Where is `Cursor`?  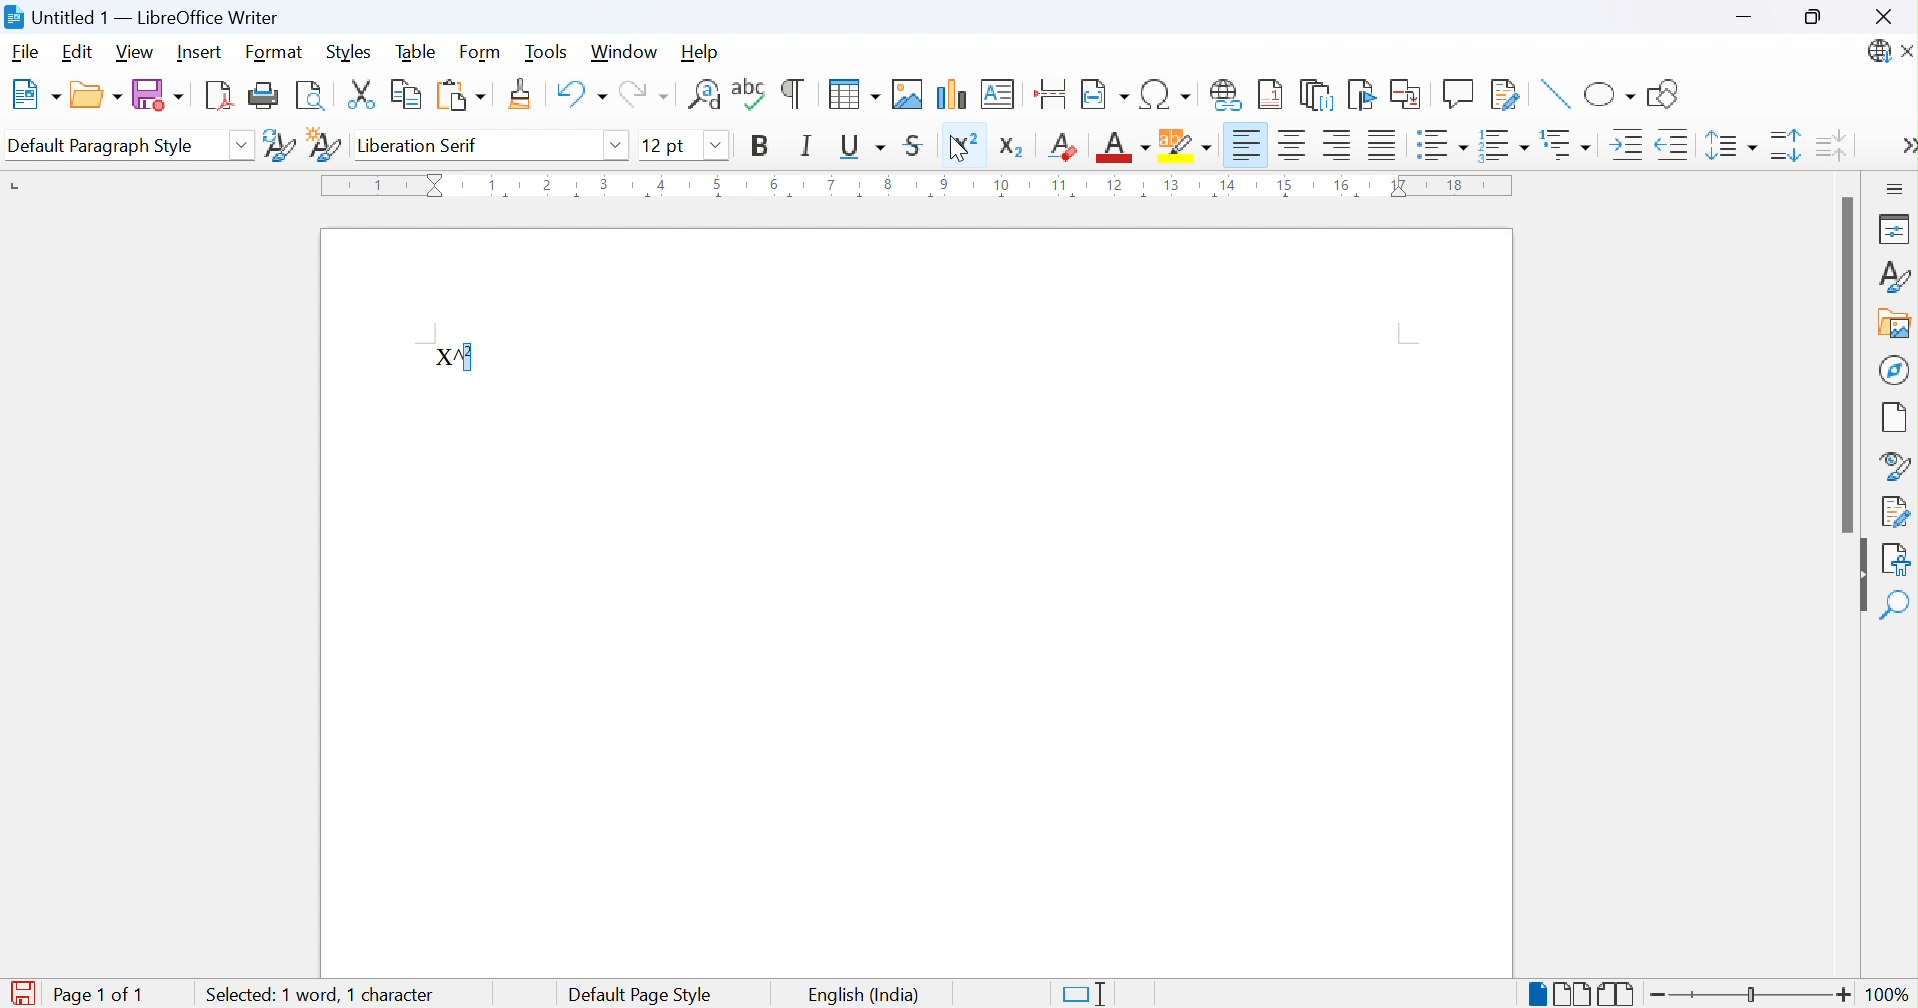 Cursor is located at coordinates (957, 146).